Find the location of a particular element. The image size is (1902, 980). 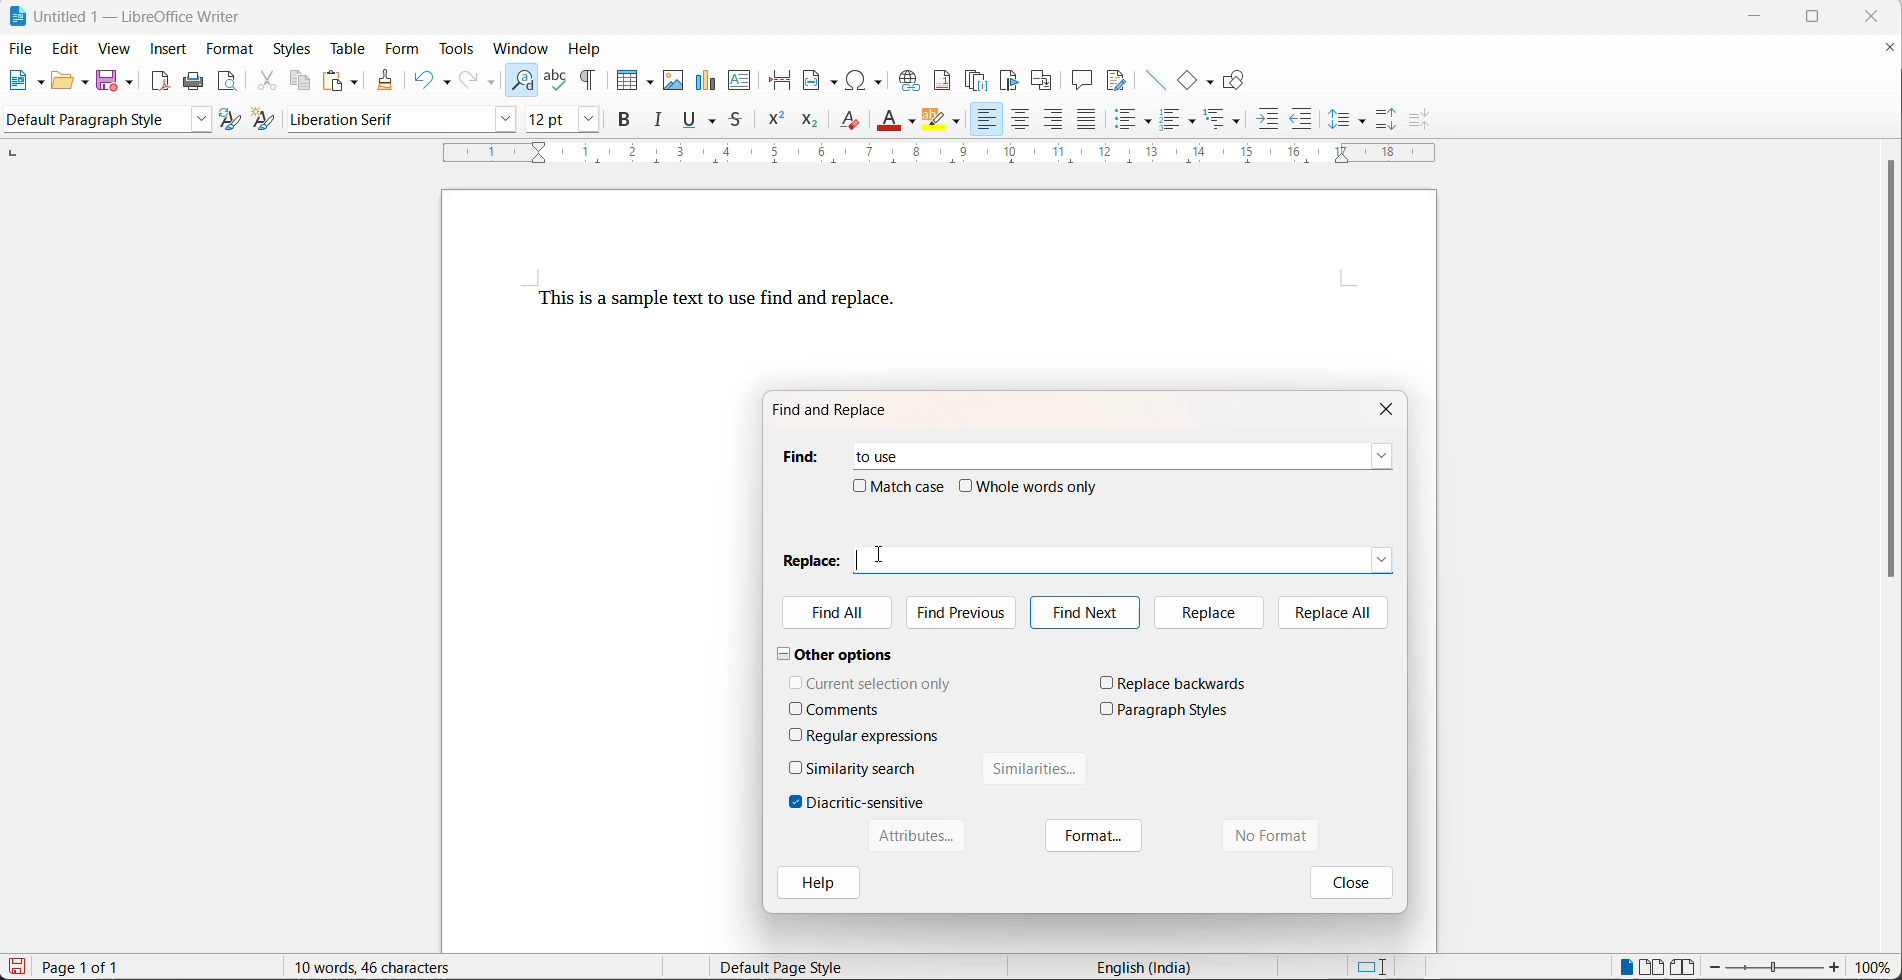

insert bookmark is located at coordinates (1013, 80).